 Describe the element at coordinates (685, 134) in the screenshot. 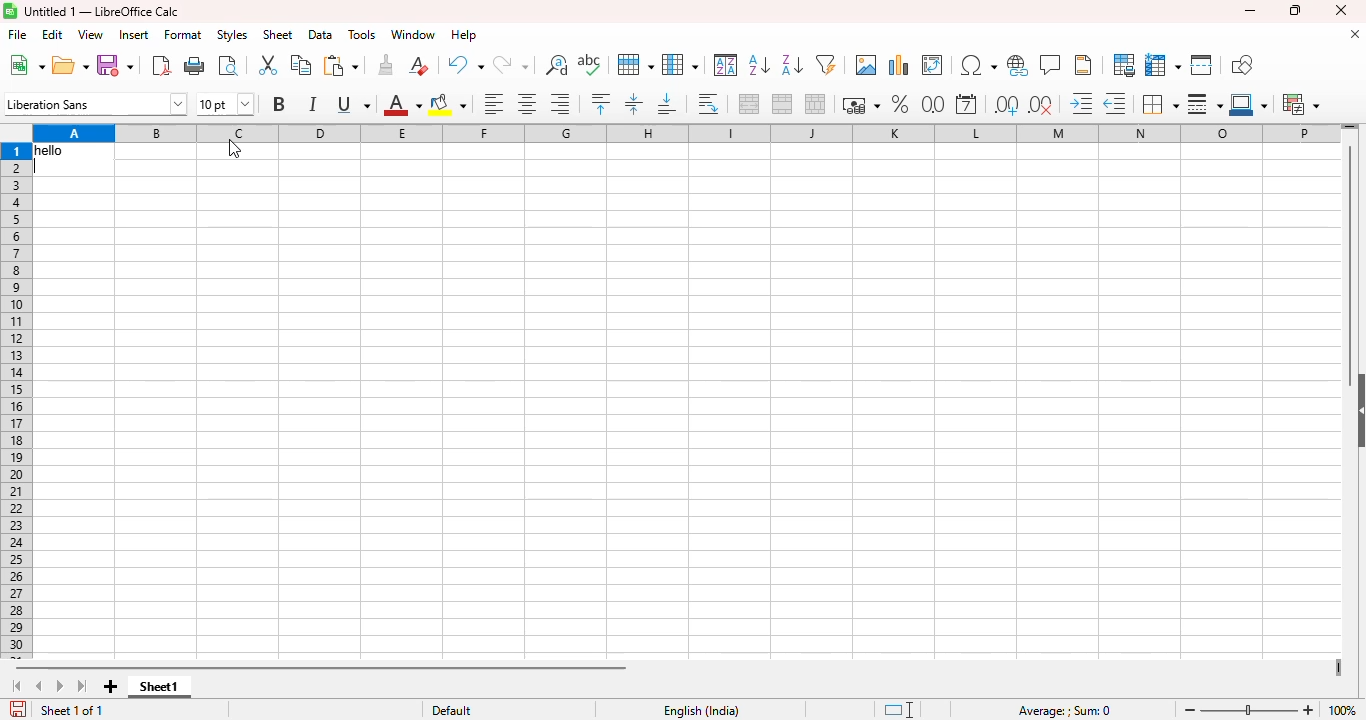

I see `columns` at that location.